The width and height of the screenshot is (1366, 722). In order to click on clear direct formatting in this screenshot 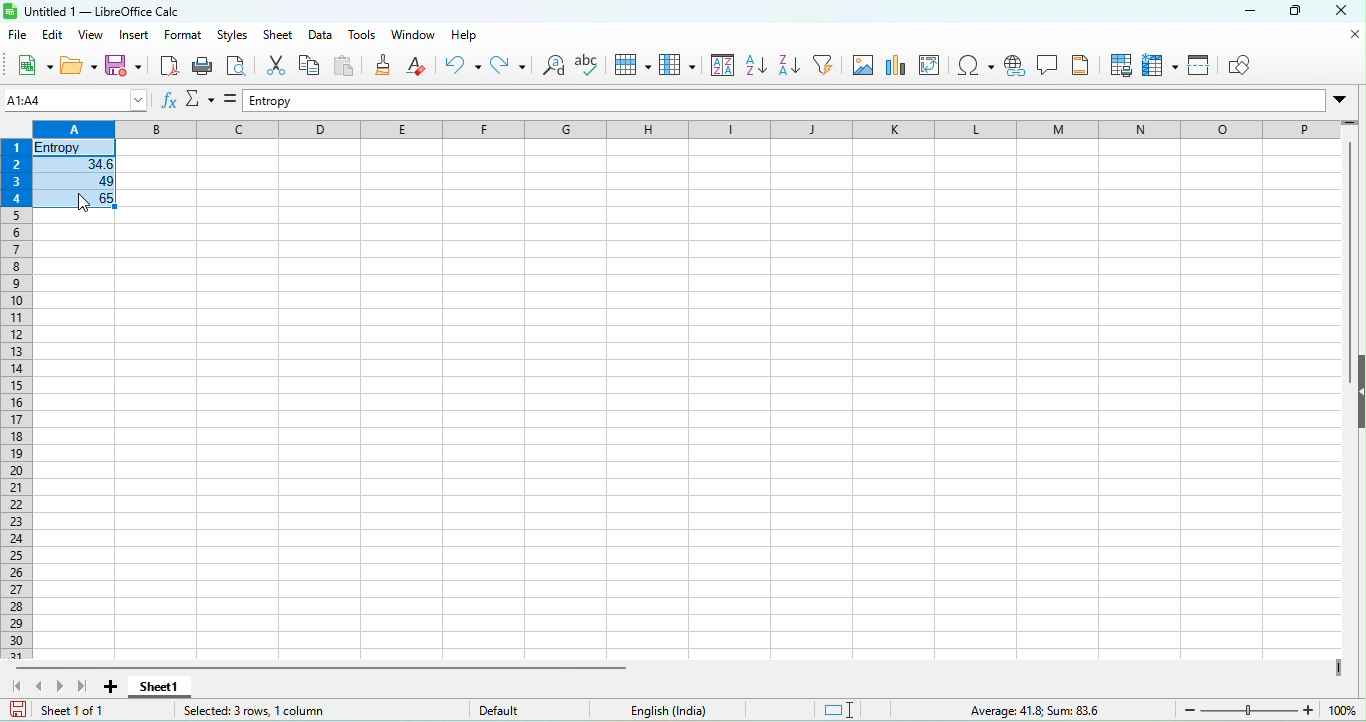, I will do `click(419, 69)`.